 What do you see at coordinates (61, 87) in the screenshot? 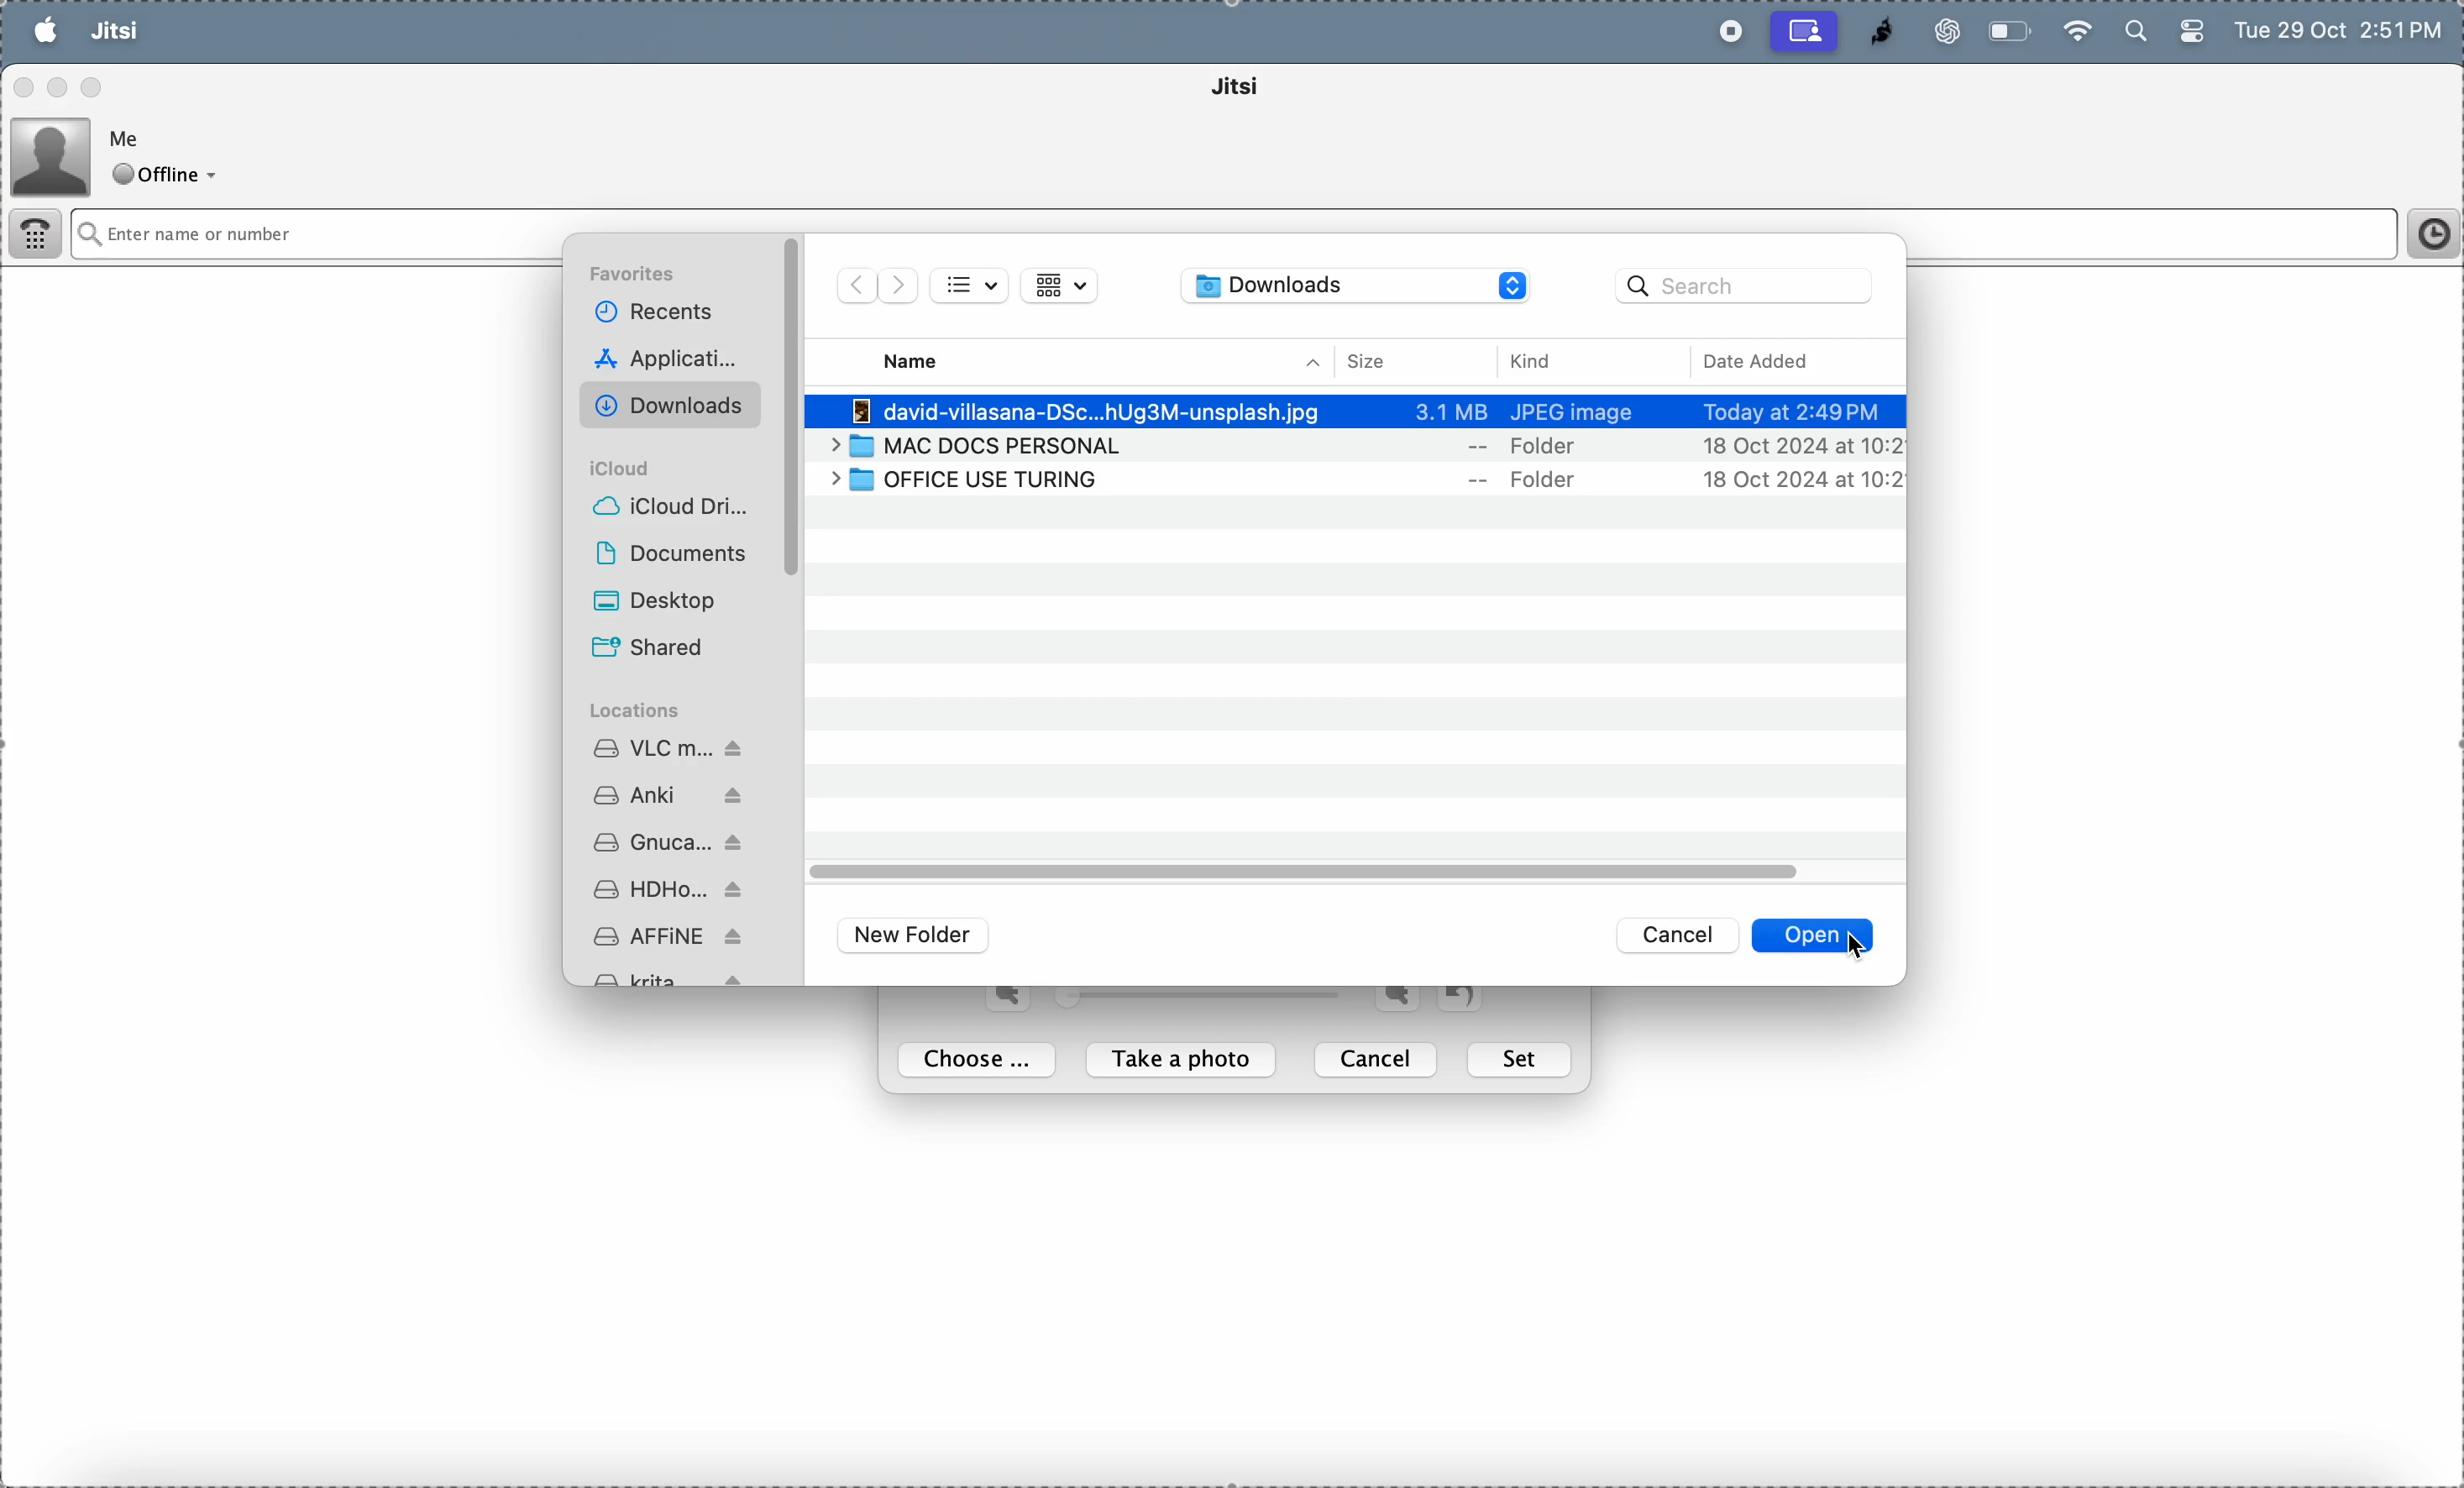
I see `minimize` at bounding box center [61, 87].